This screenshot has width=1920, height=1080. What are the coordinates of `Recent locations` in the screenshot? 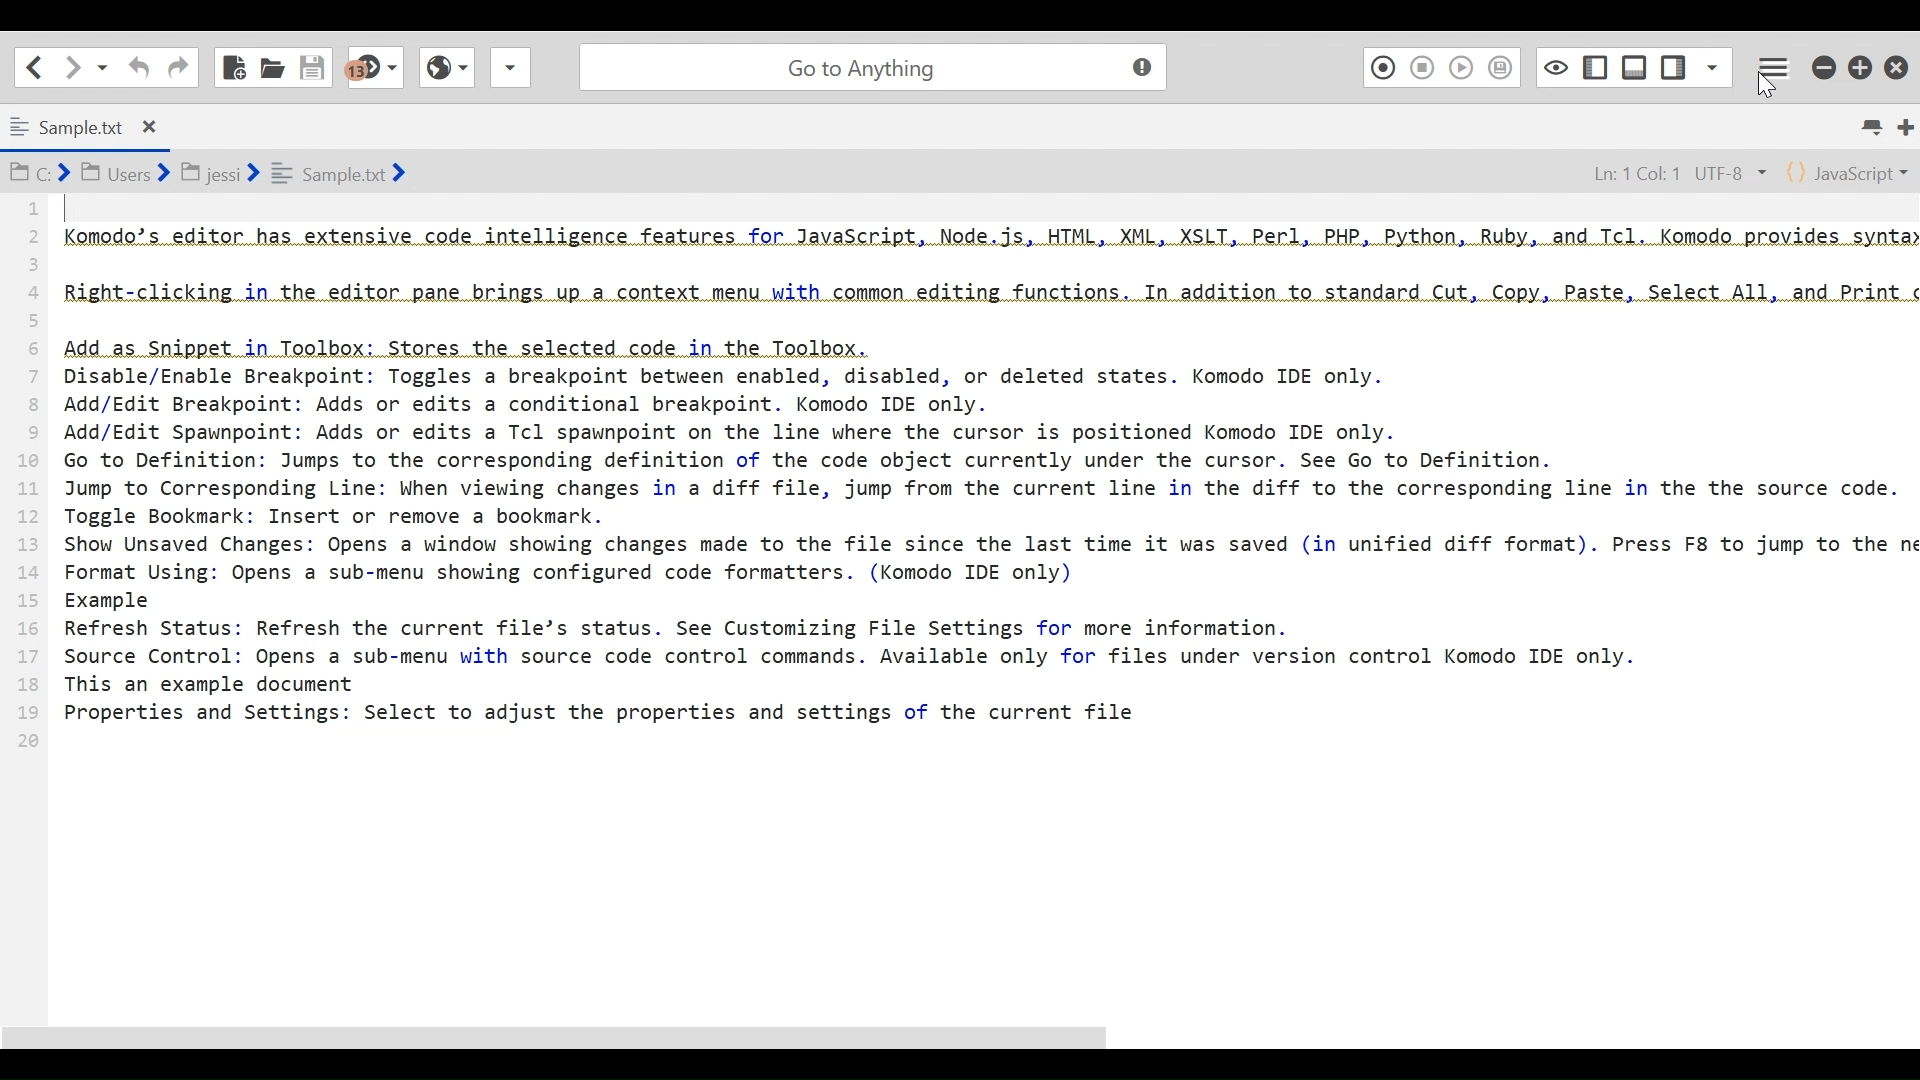 It's located at (103, 68).